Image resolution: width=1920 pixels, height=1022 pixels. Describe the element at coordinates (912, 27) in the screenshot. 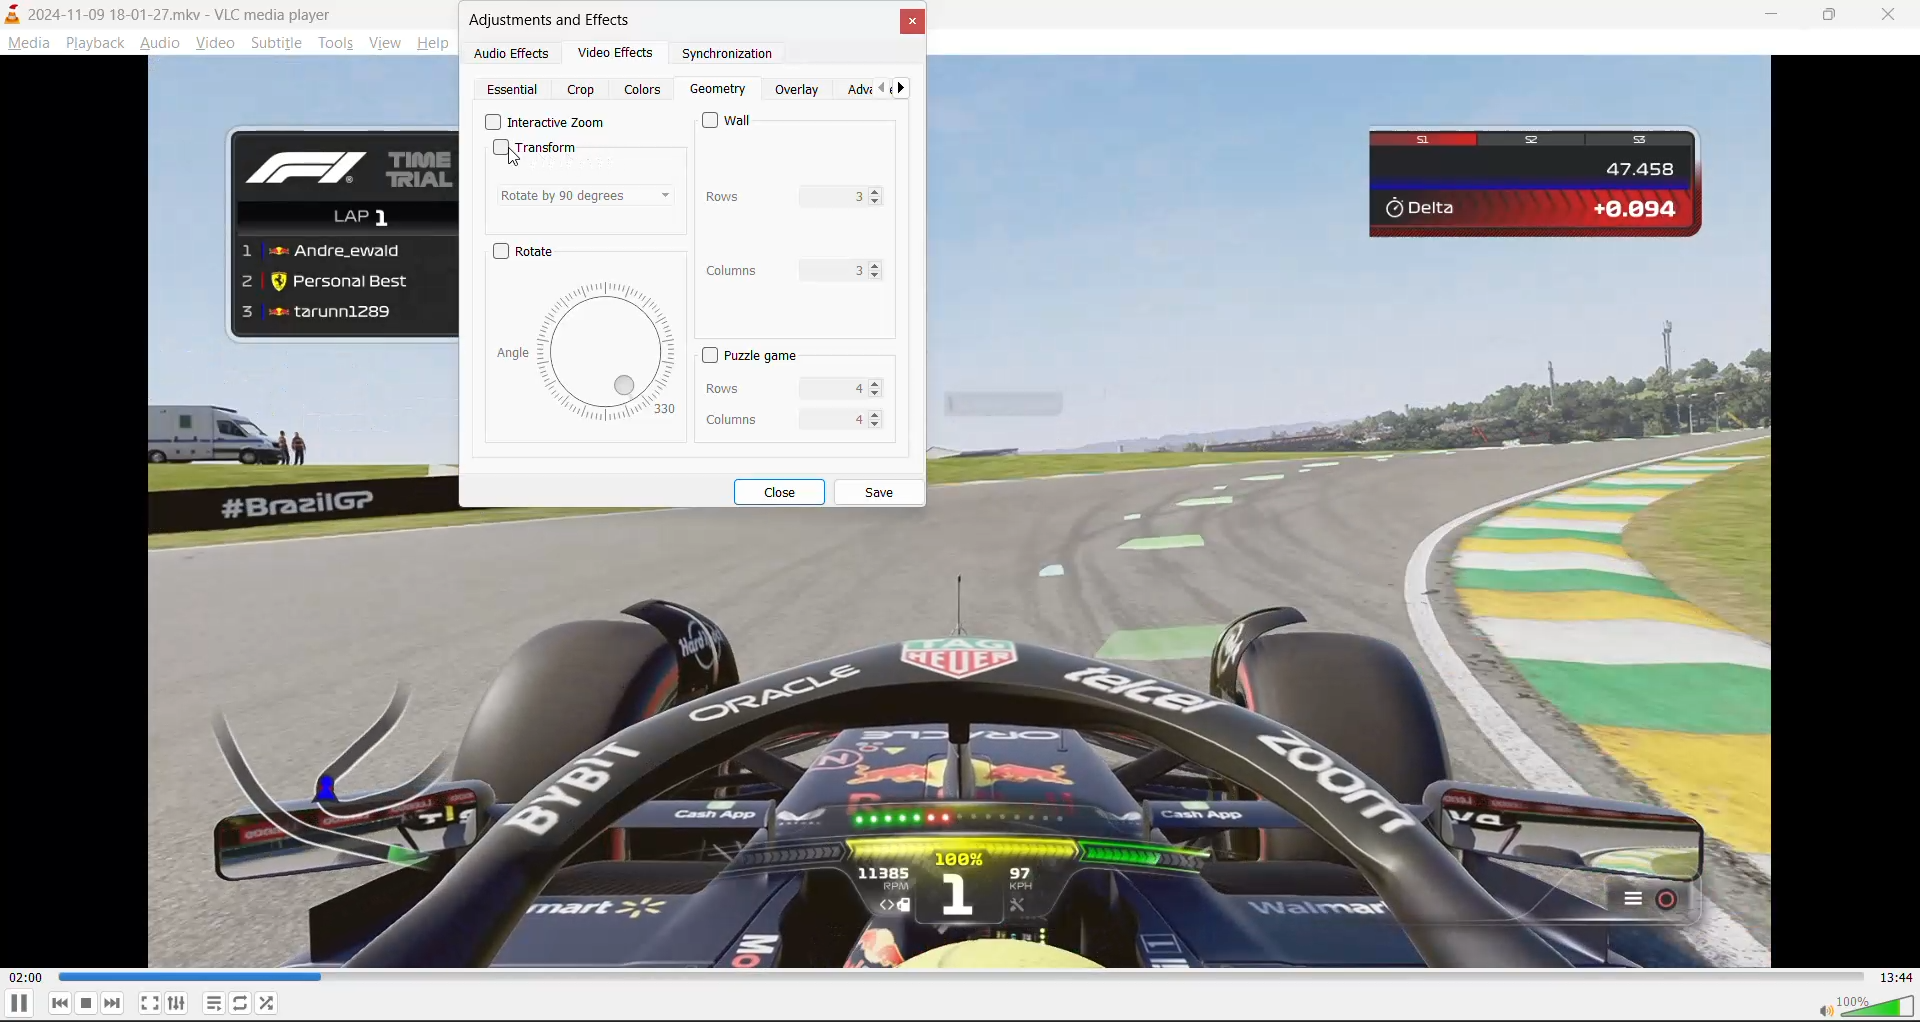

I see `close tab` at that location.